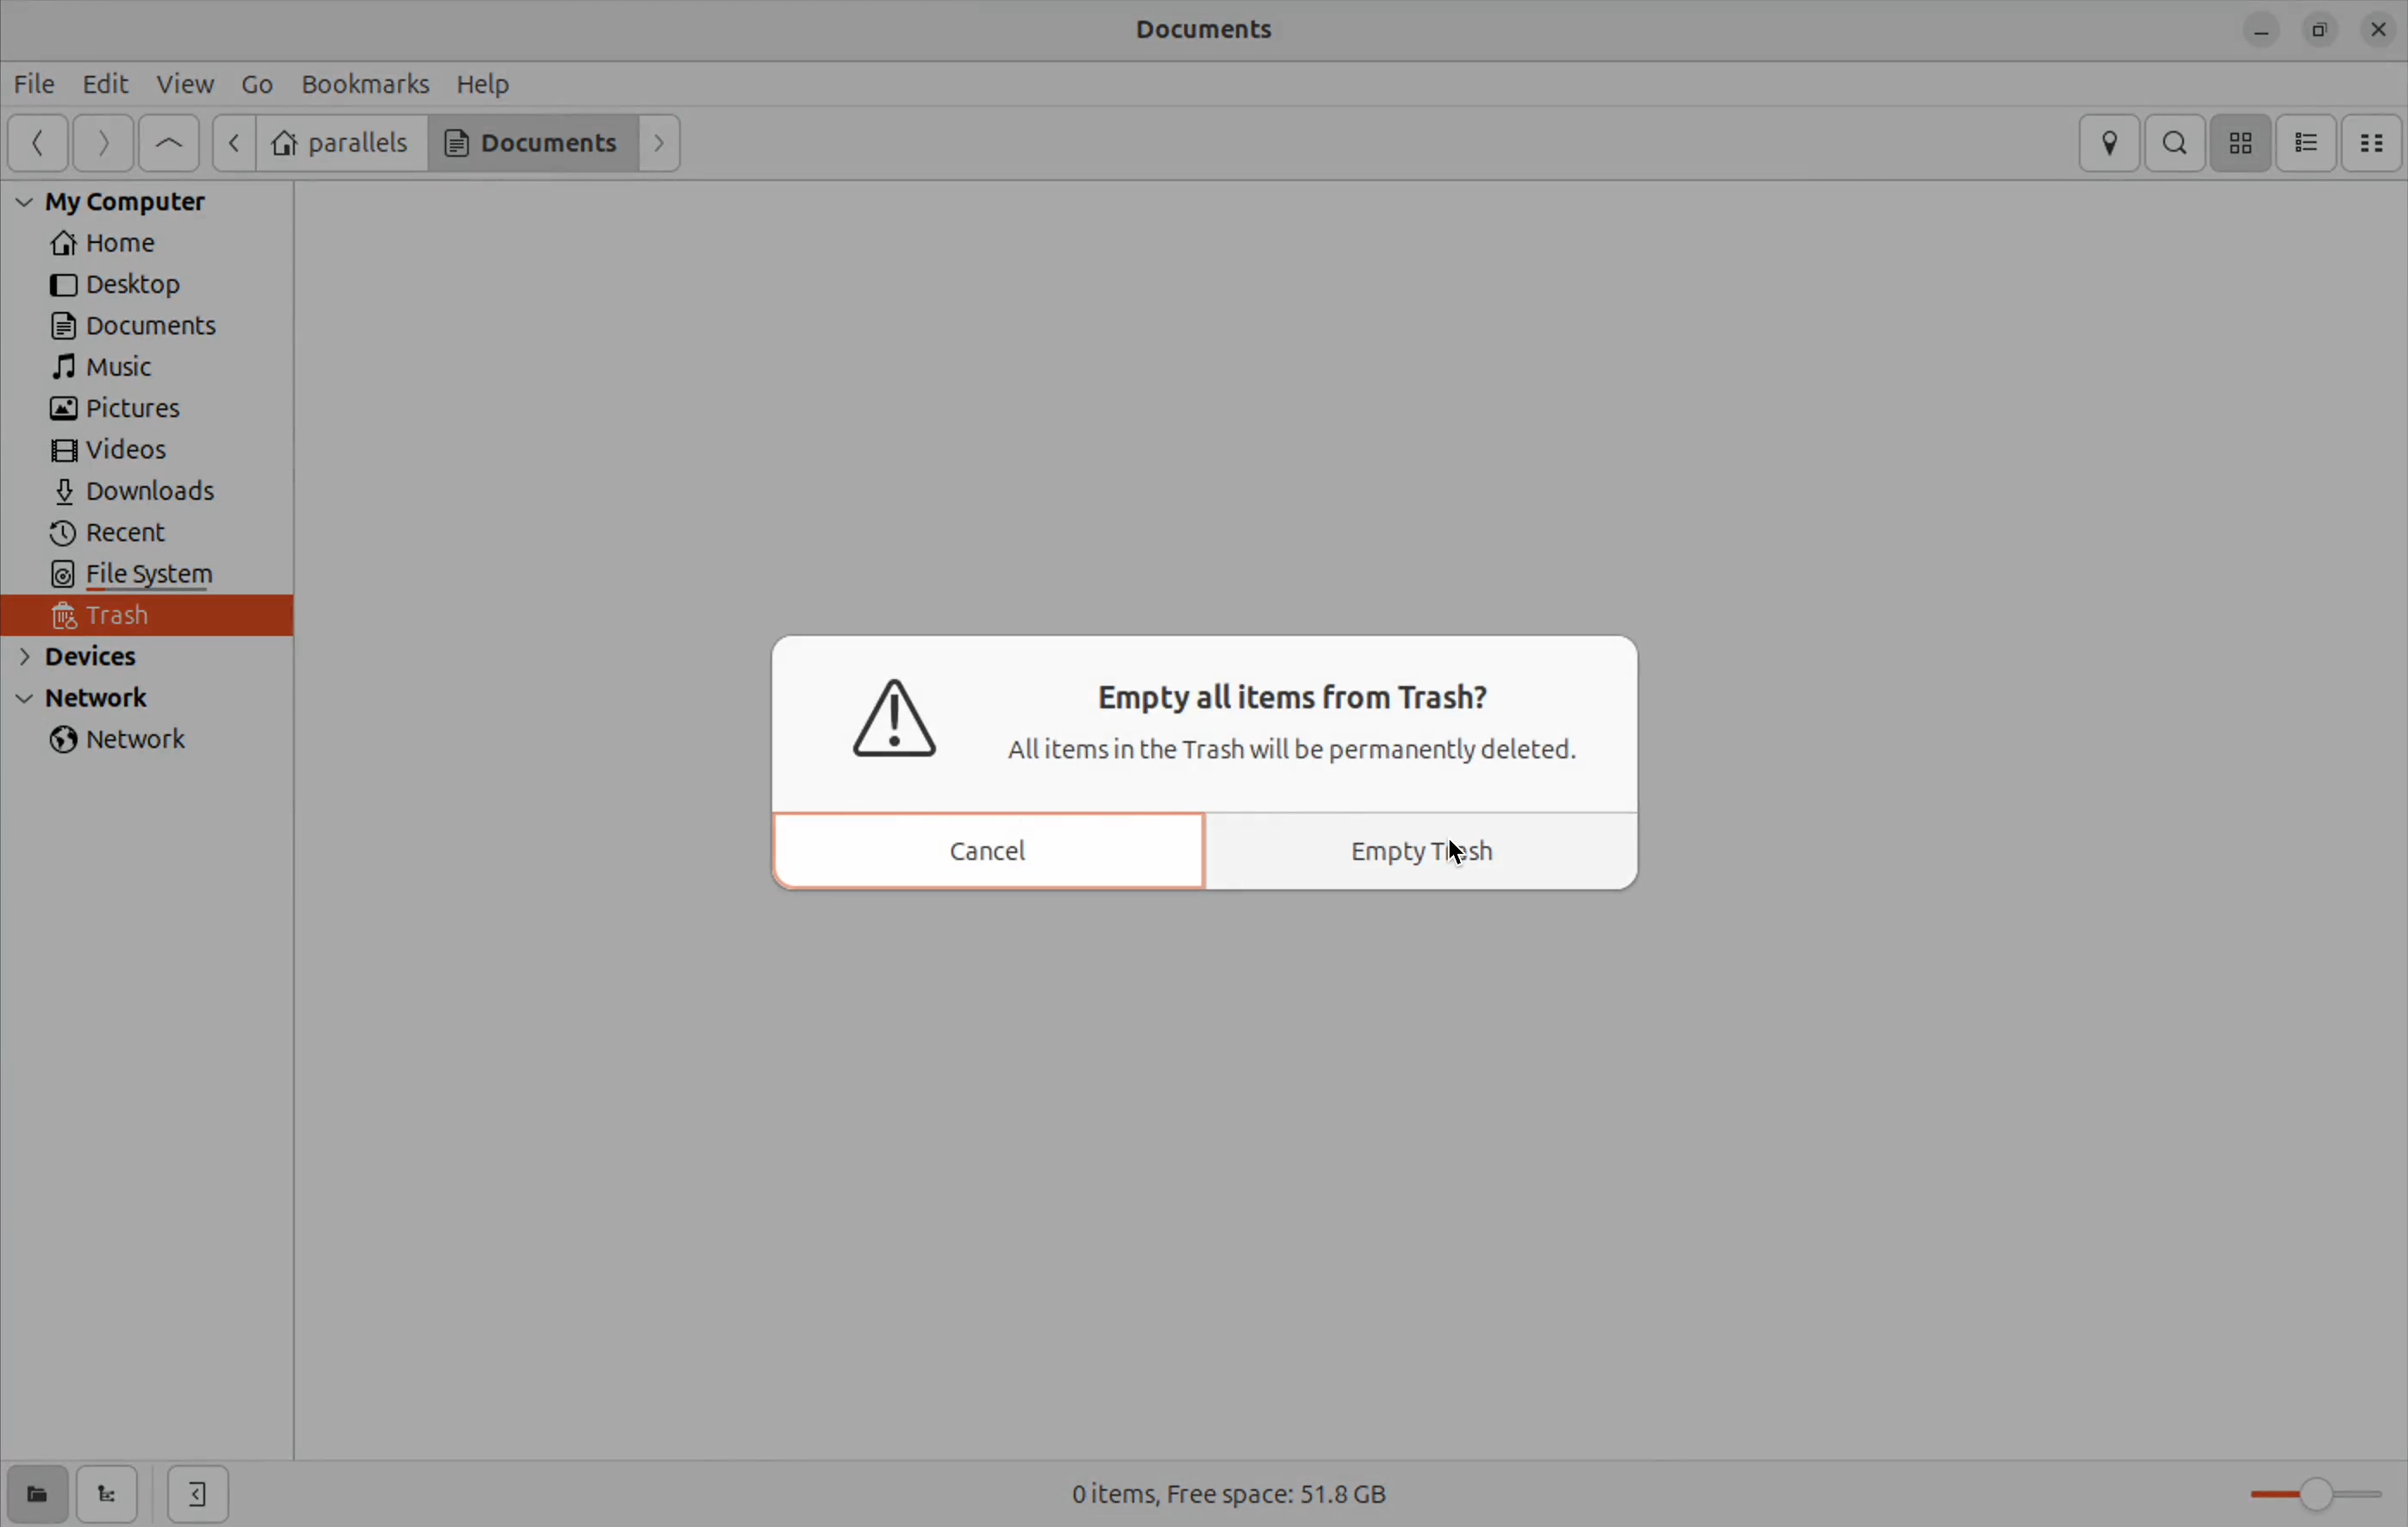  What do you see at coordinates (2174, 141) in the screenshot?
I see `search` at bounding box center [2174, 141].